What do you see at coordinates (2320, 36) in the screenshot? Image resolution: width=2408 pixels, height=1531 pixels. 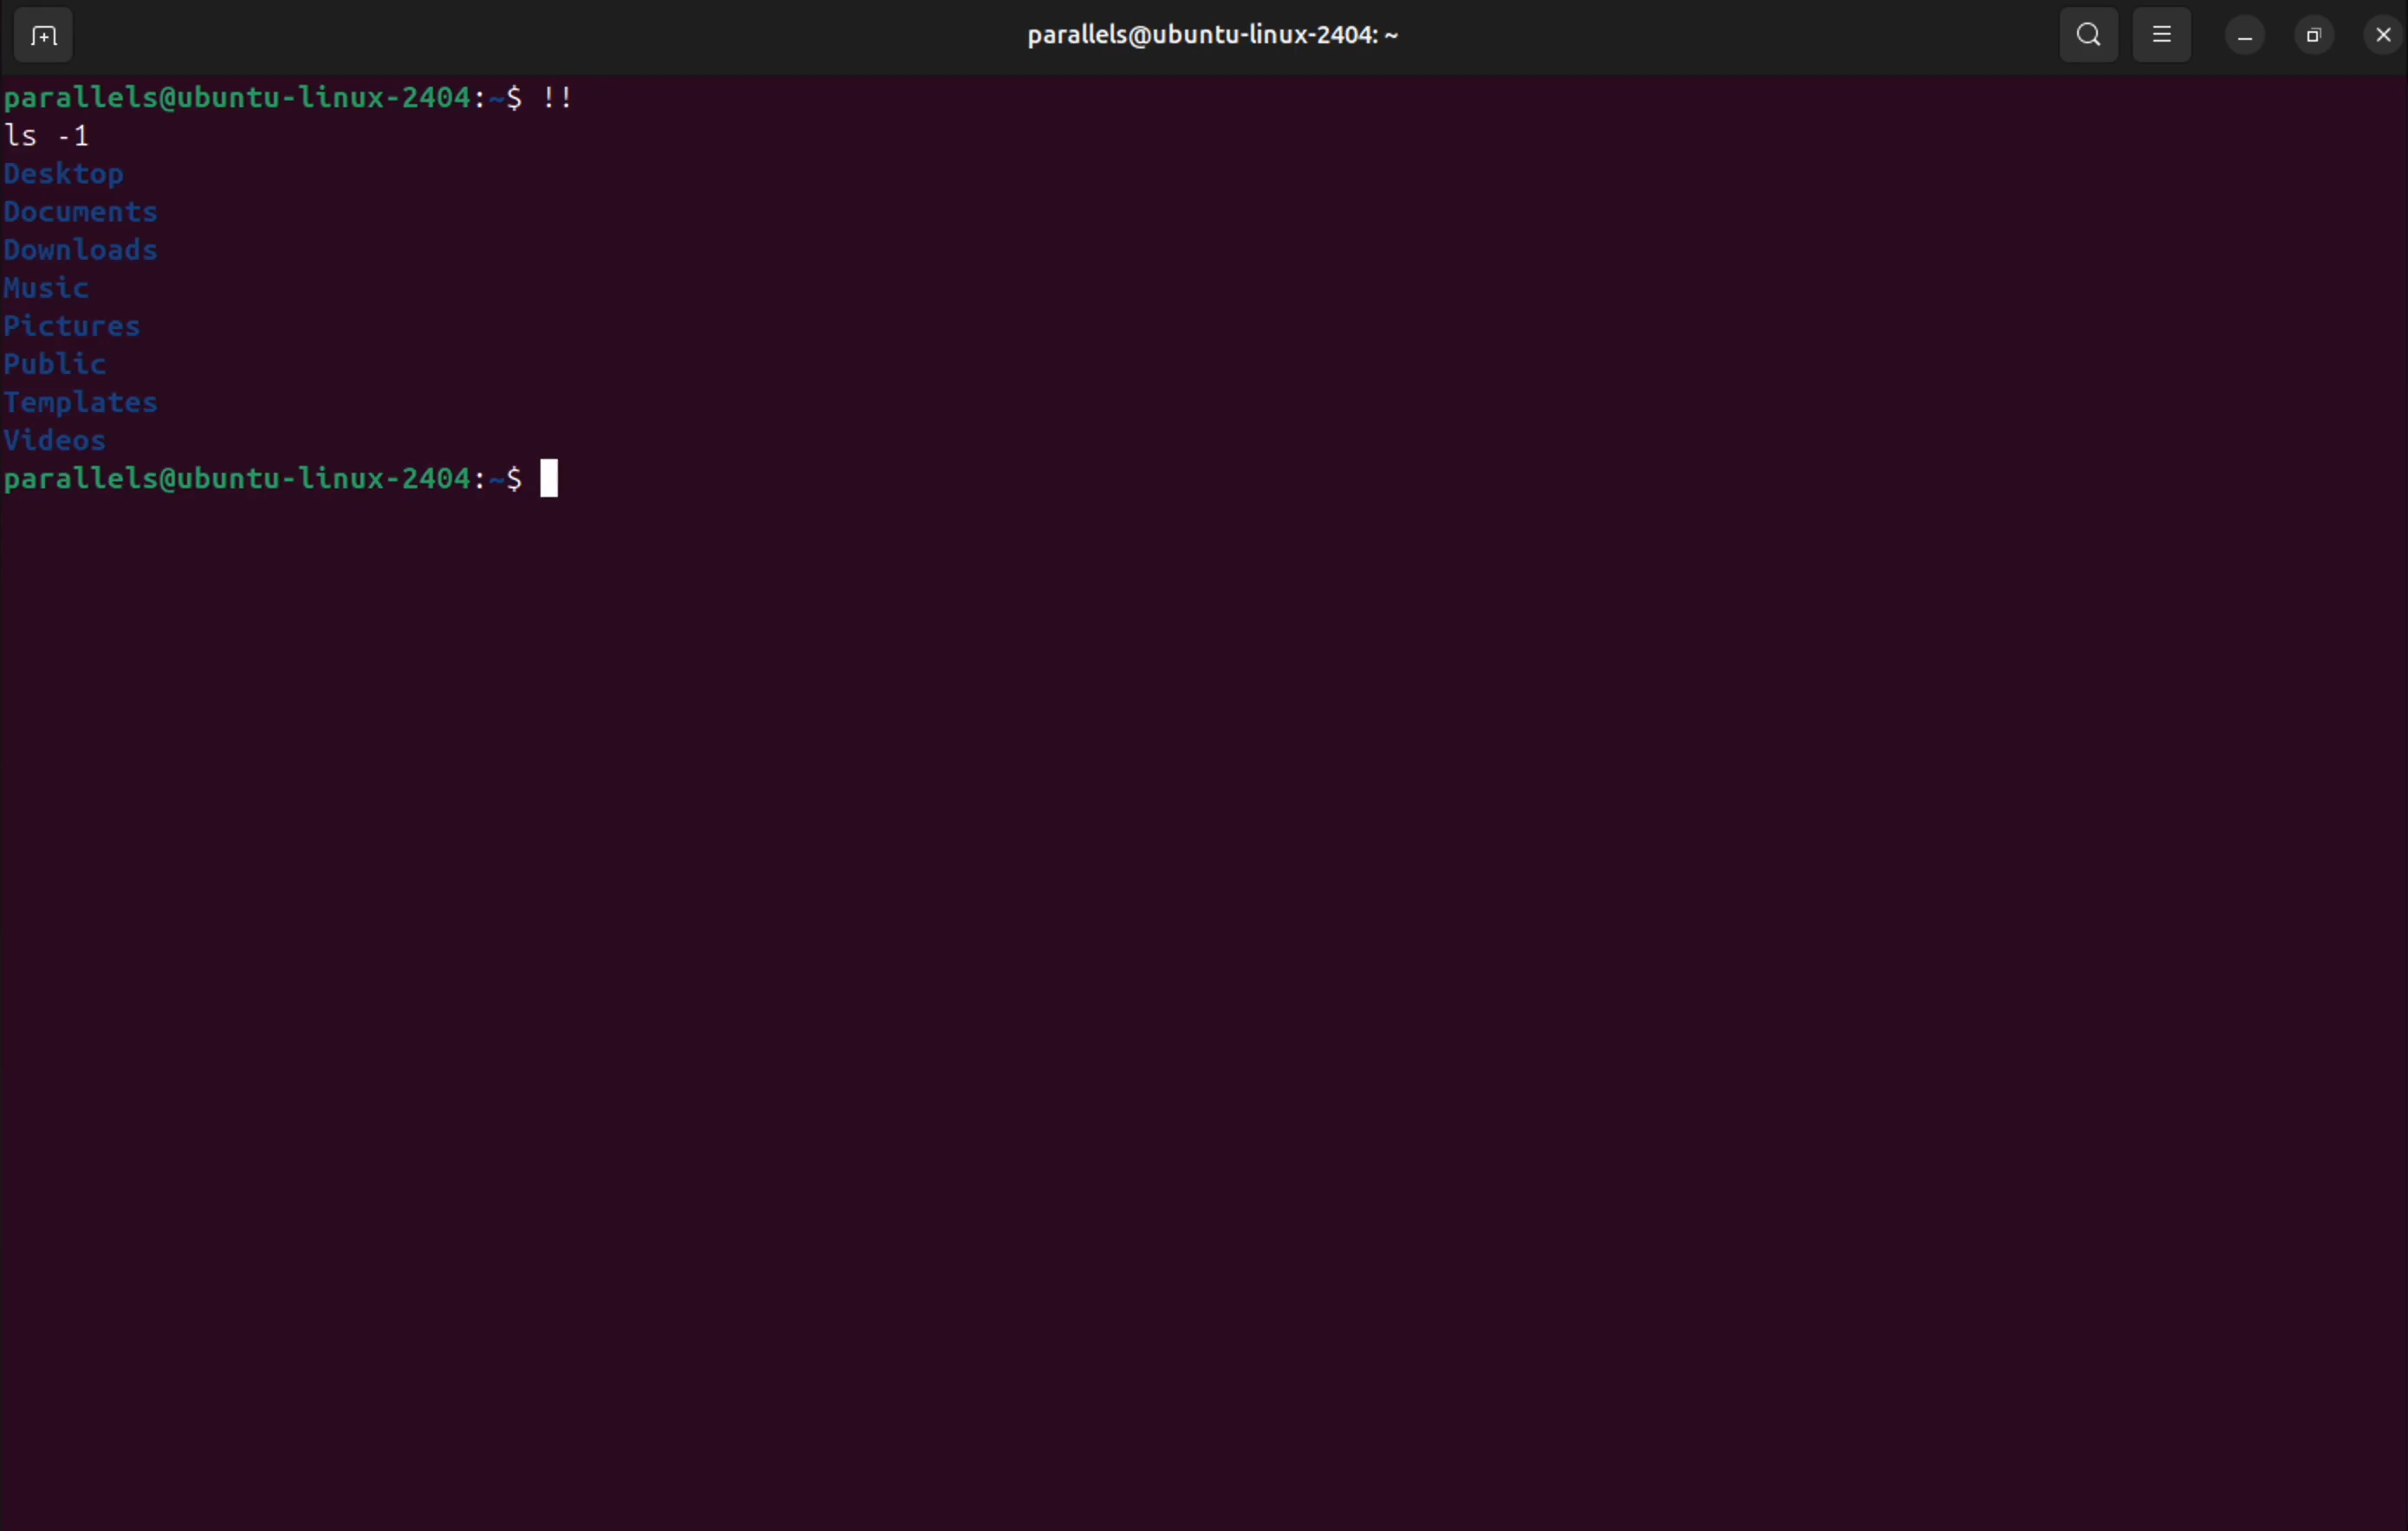 I see `resize` at bounding box center [2320, 36].